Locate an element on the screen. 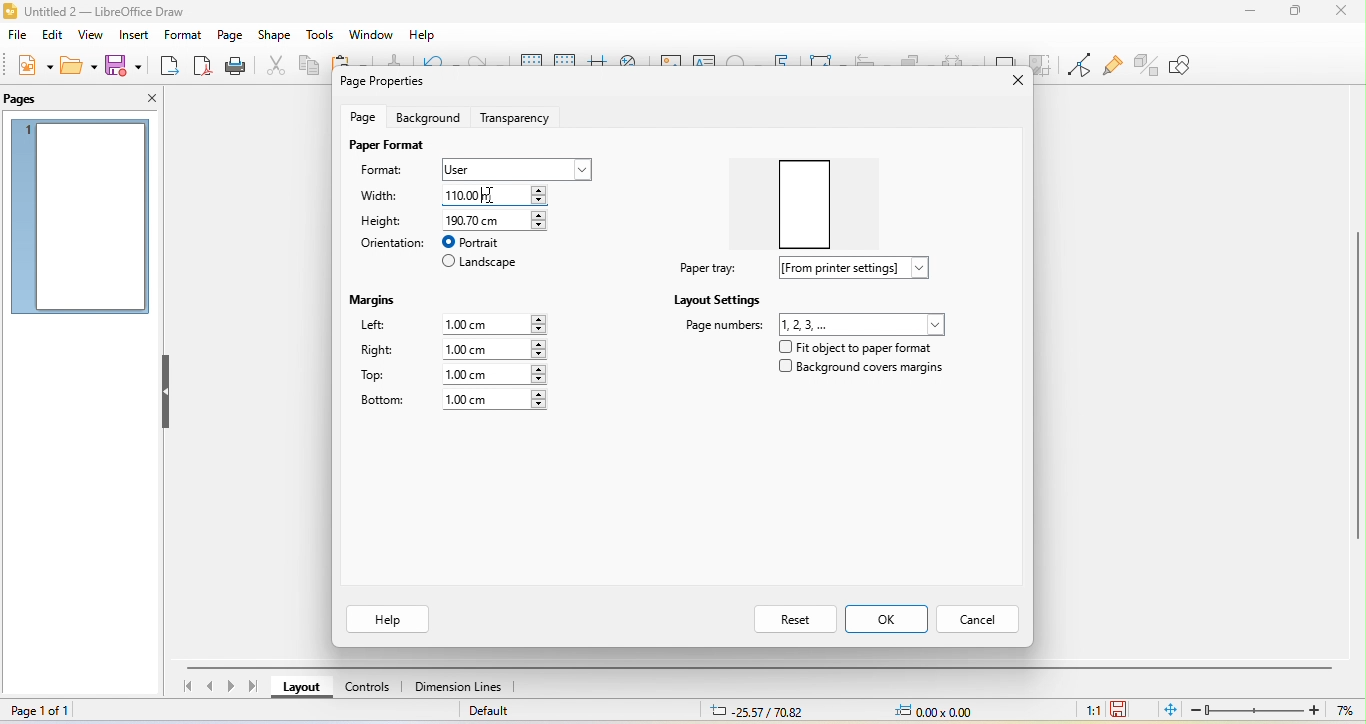 Image resolution: width=1366 pixels, height=724 pixels. cut is located at coordinates (272, 65).